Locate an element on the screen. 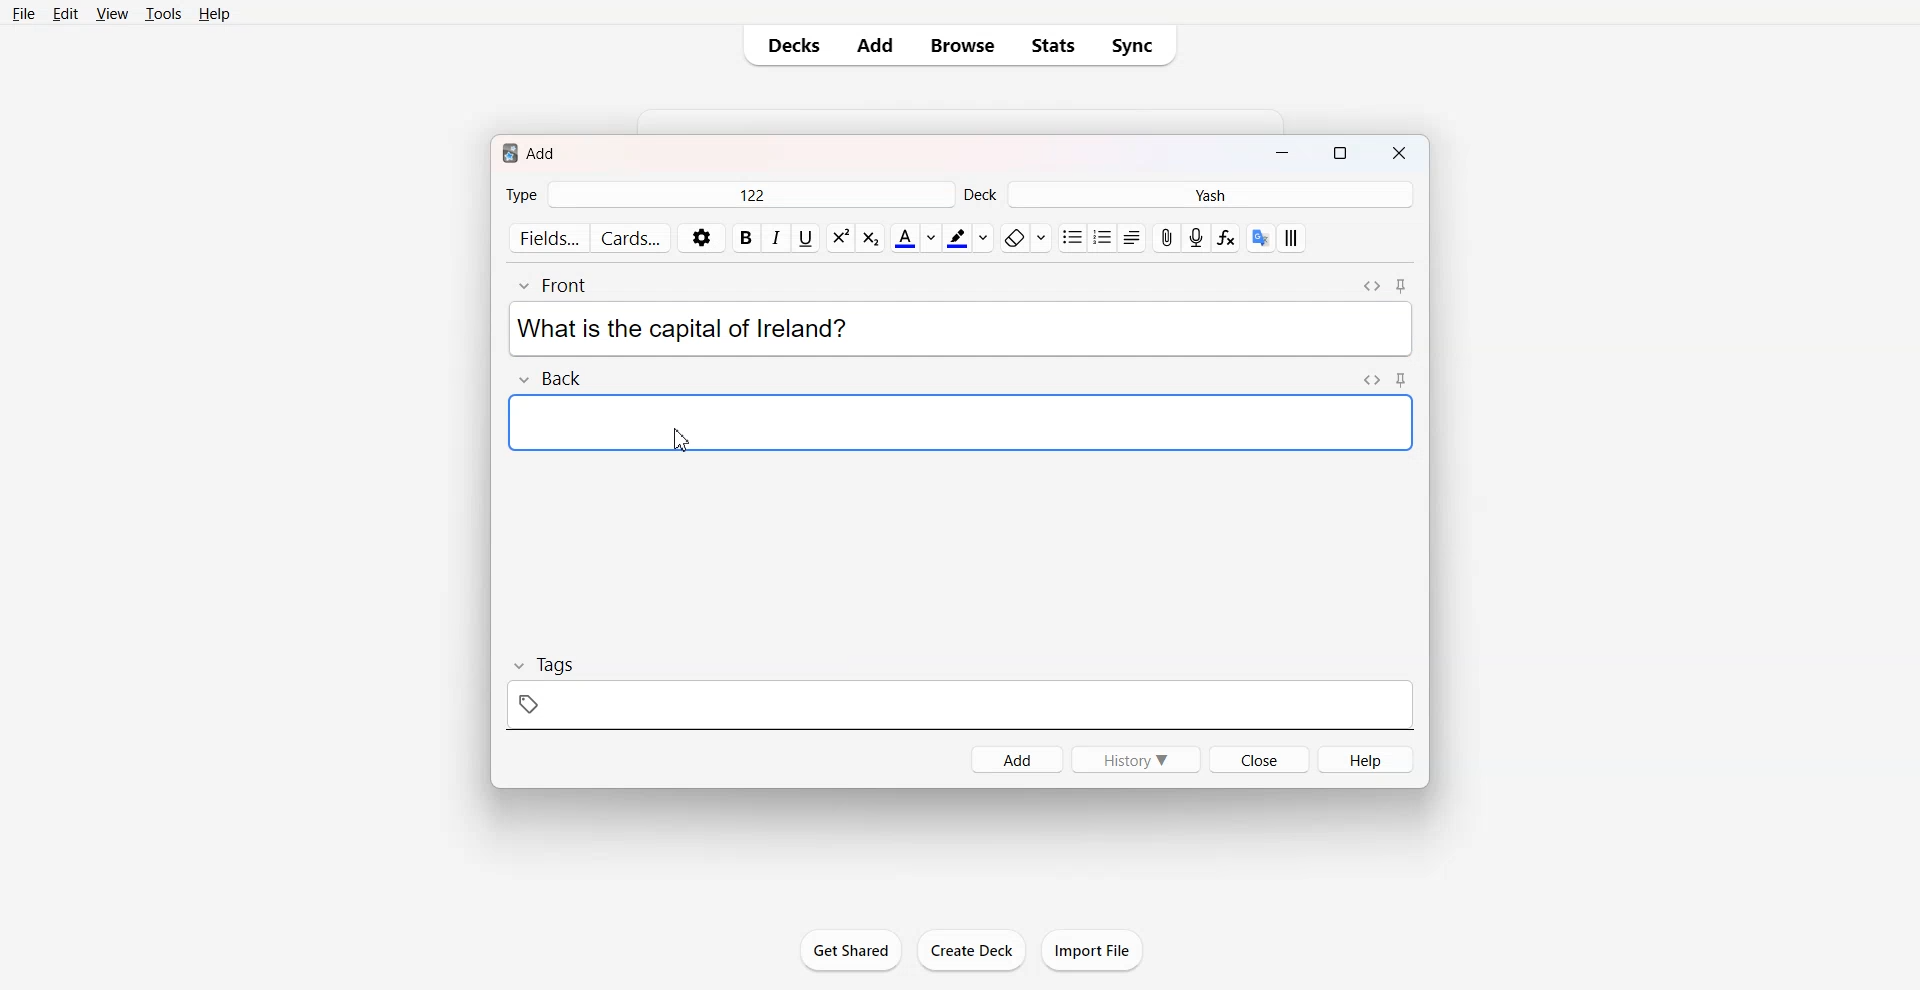  Toggle HTML Editor is located at coordinates (1373, 379).